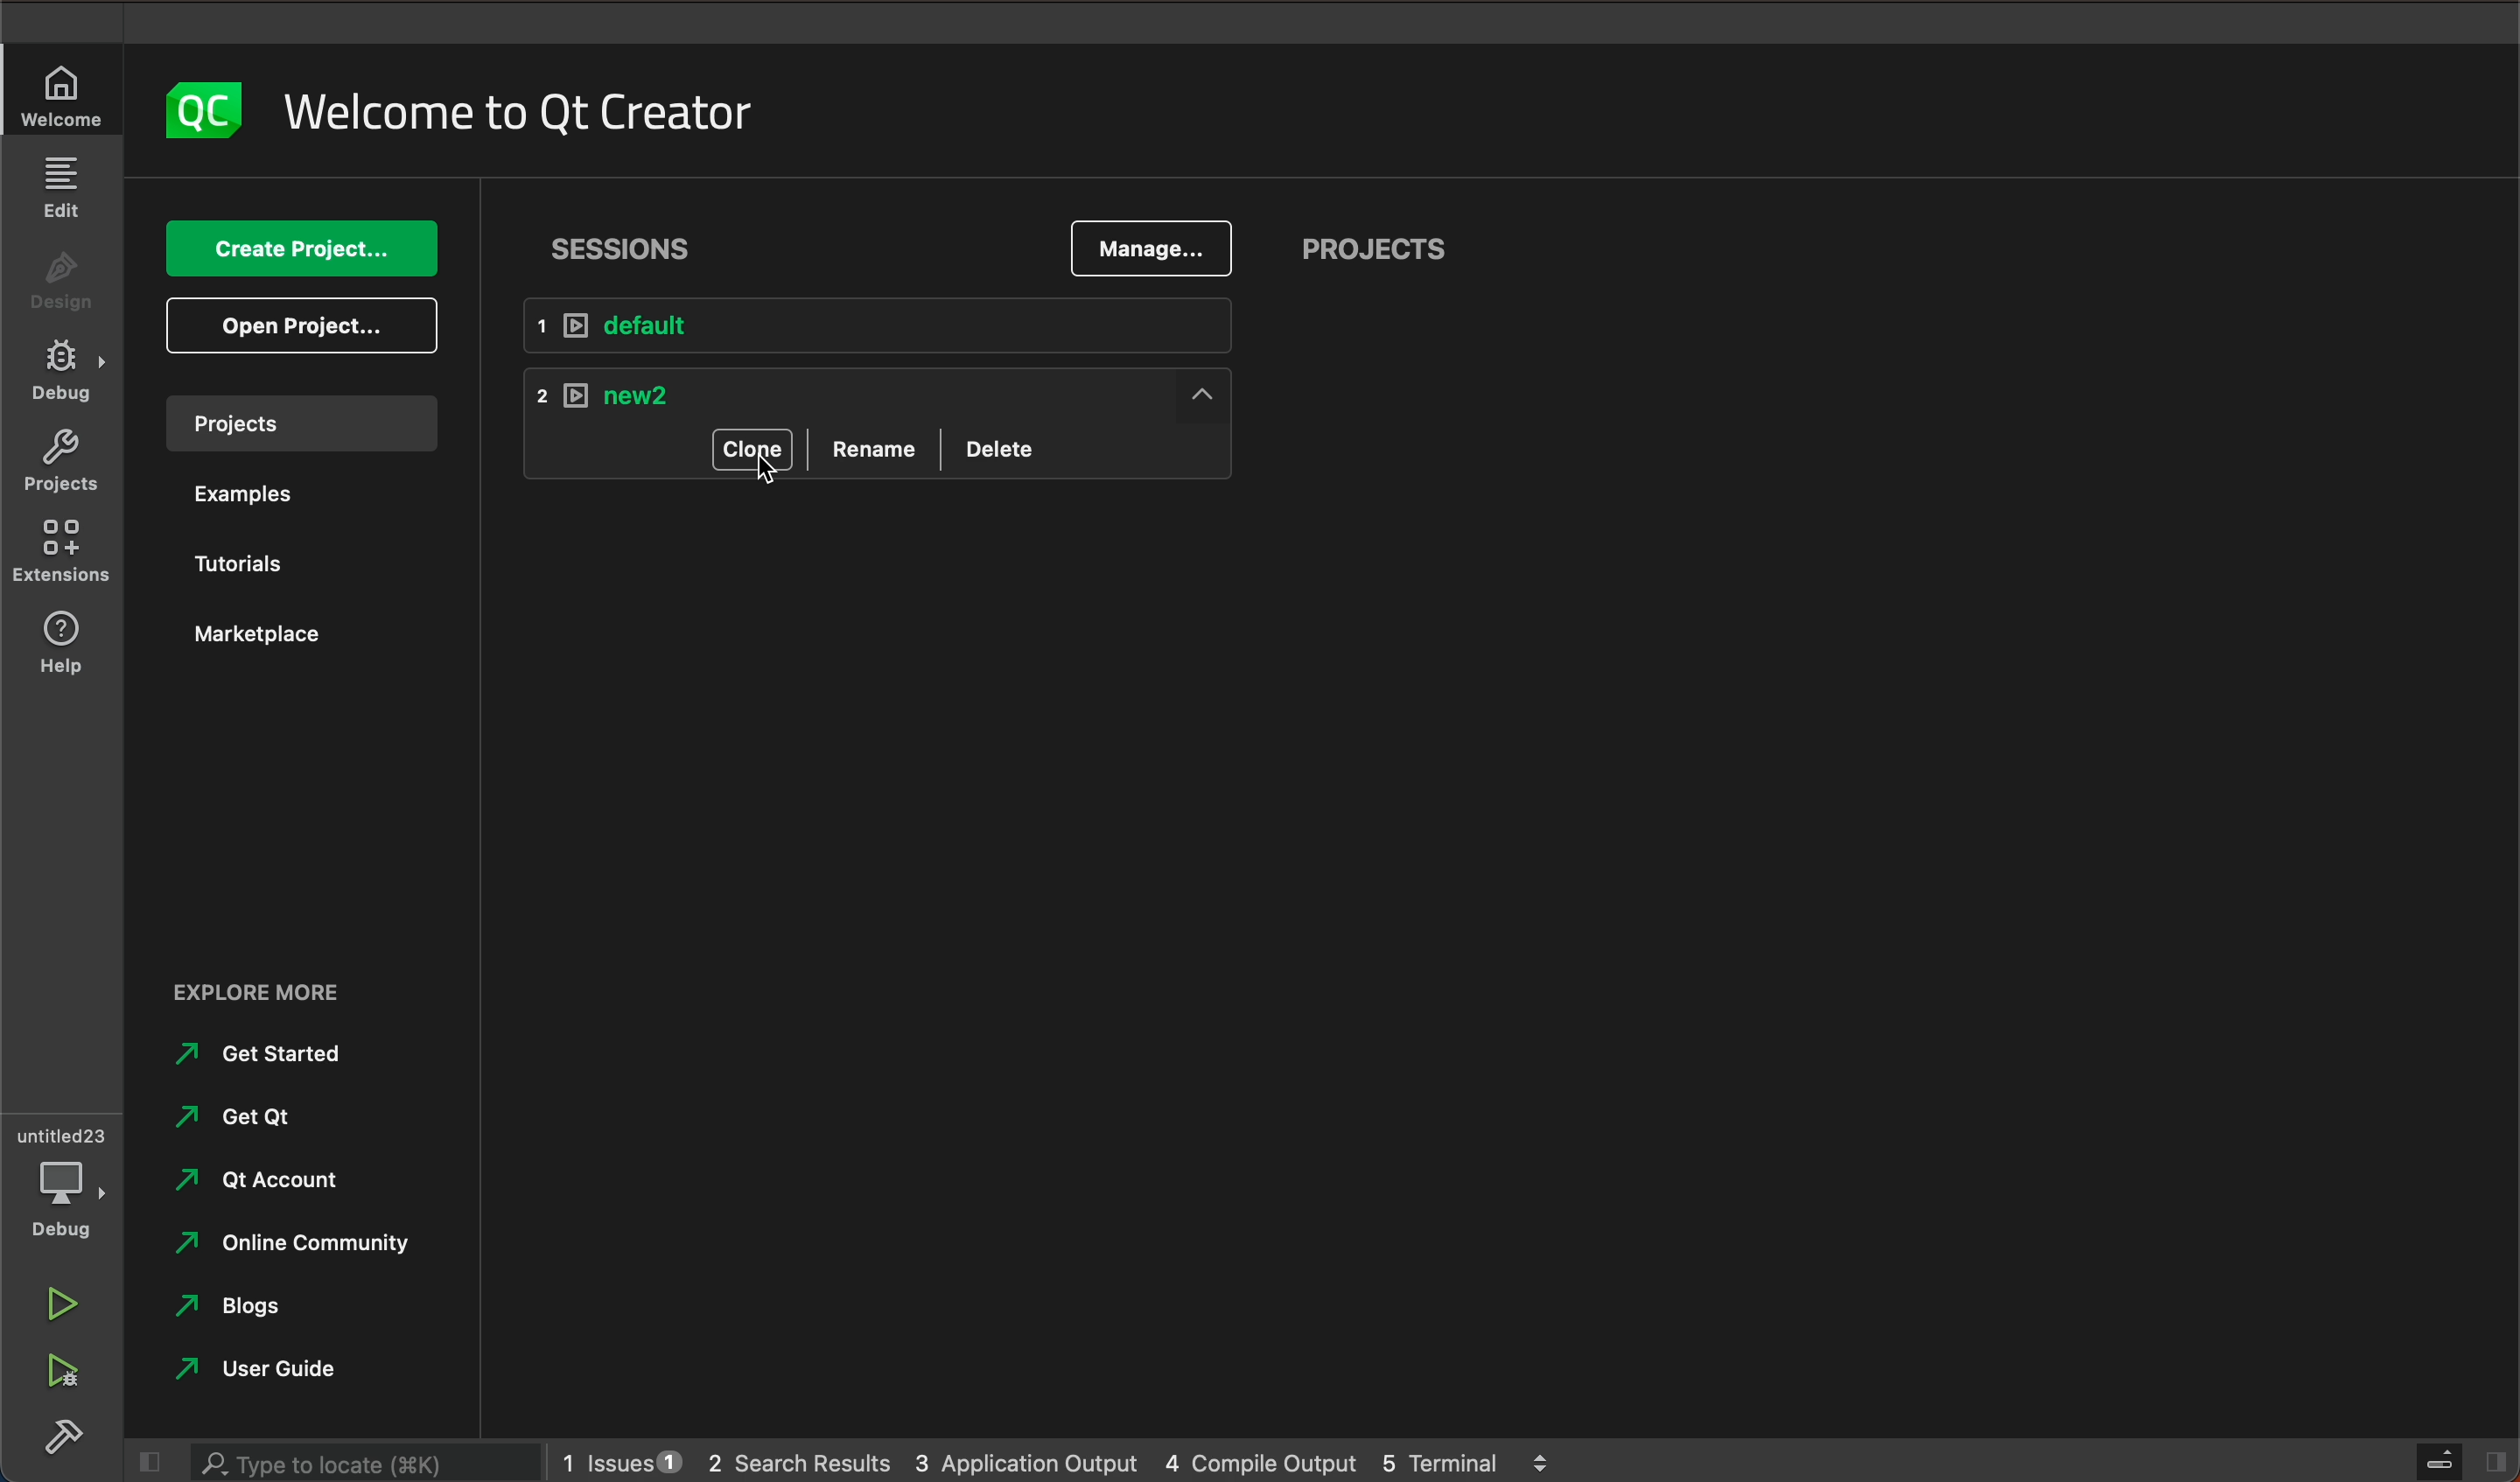 The image size is (2520, 1482). I want to click on get qt, so click(267, 1118).